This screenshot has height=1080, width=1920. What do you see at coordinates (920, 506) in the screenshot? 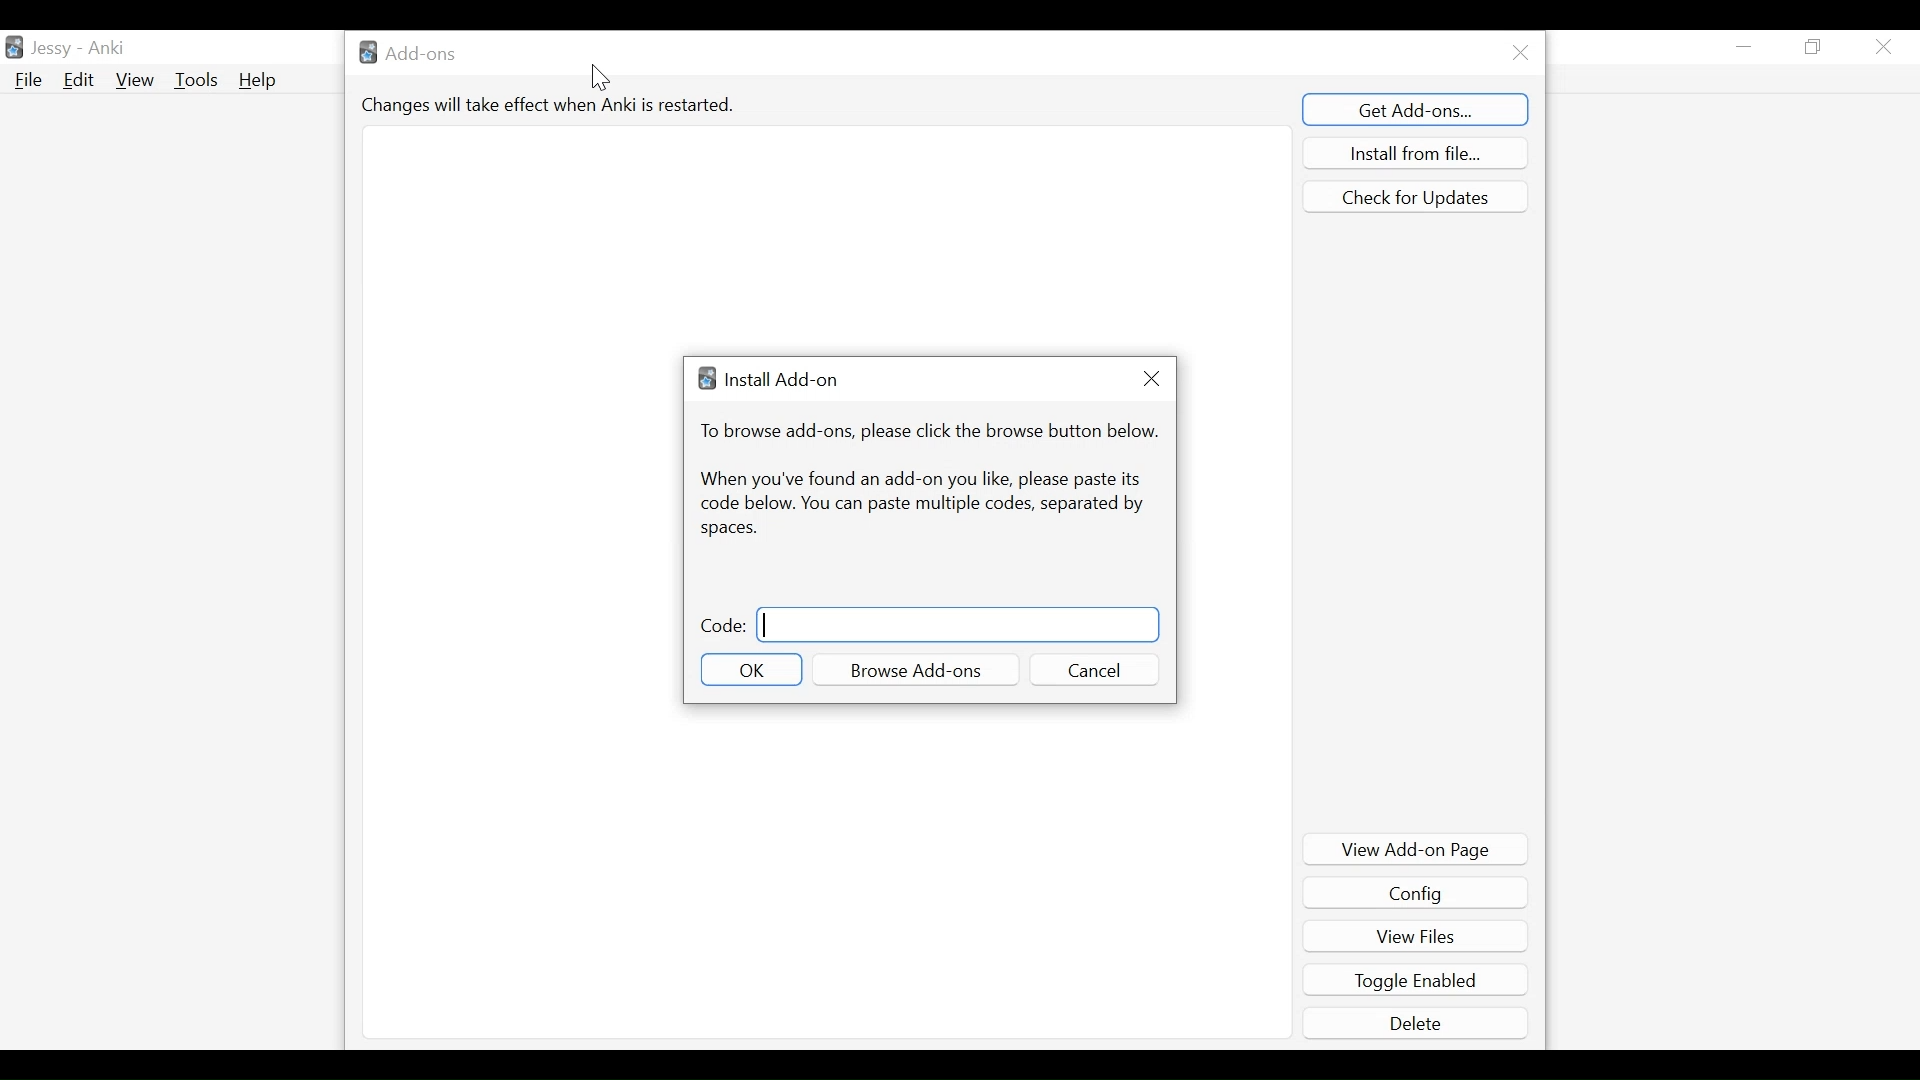
I see `code below. You can paste multiple codes, separated by` at bounding box center [920, 506].